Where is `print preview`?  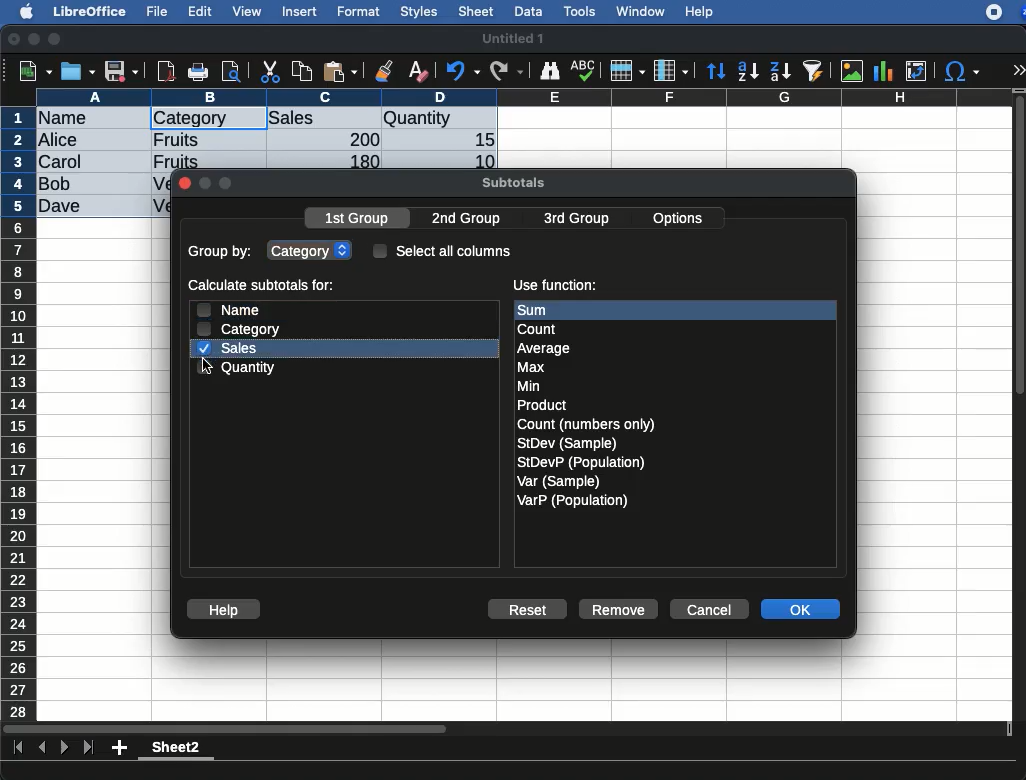
print preview is located at coordinates (231, 73).